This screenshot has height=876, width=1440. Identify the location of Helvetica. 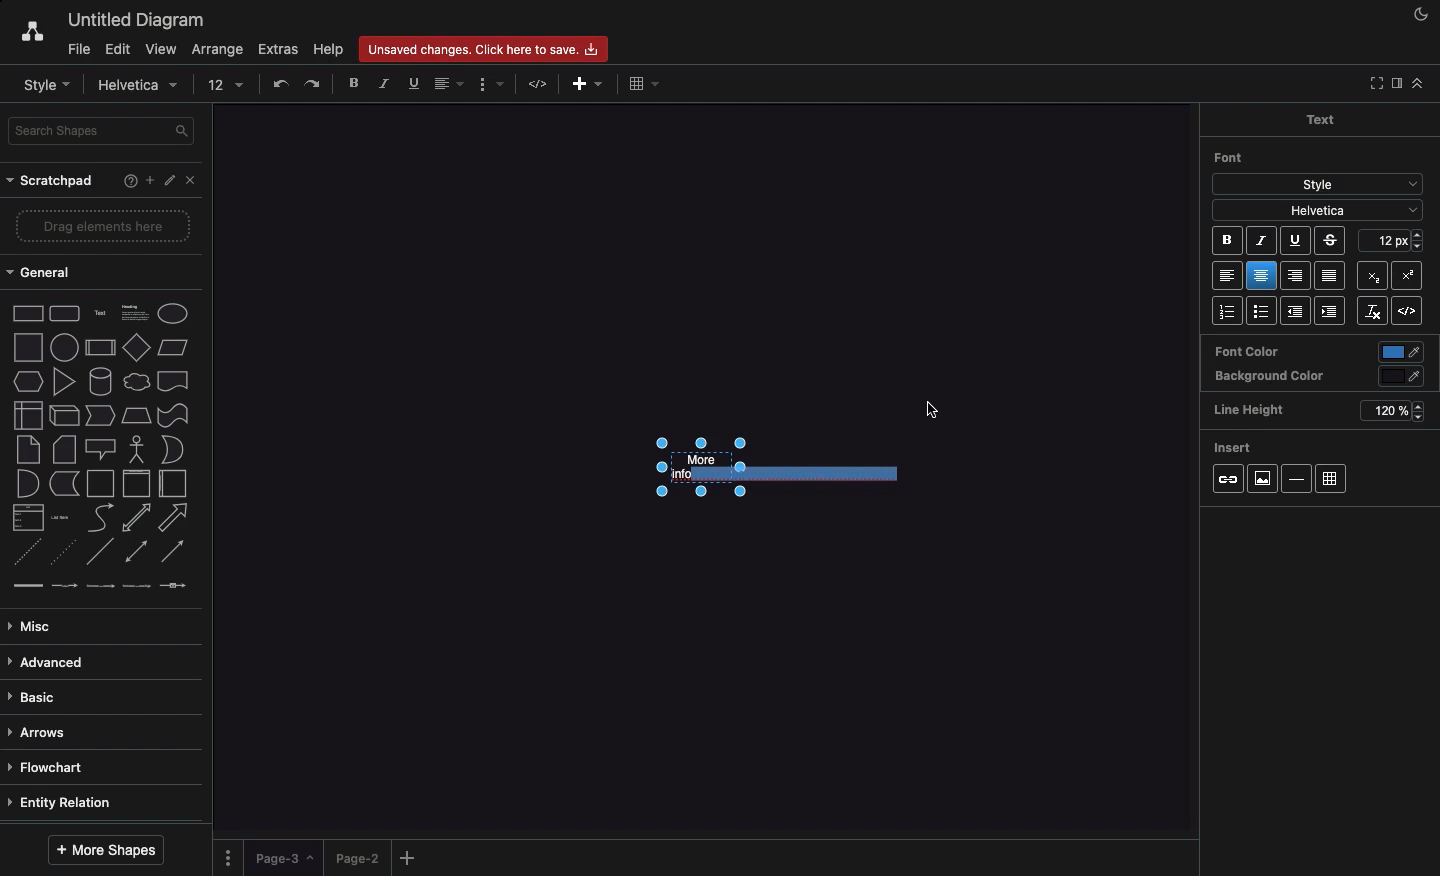
(141, 86).